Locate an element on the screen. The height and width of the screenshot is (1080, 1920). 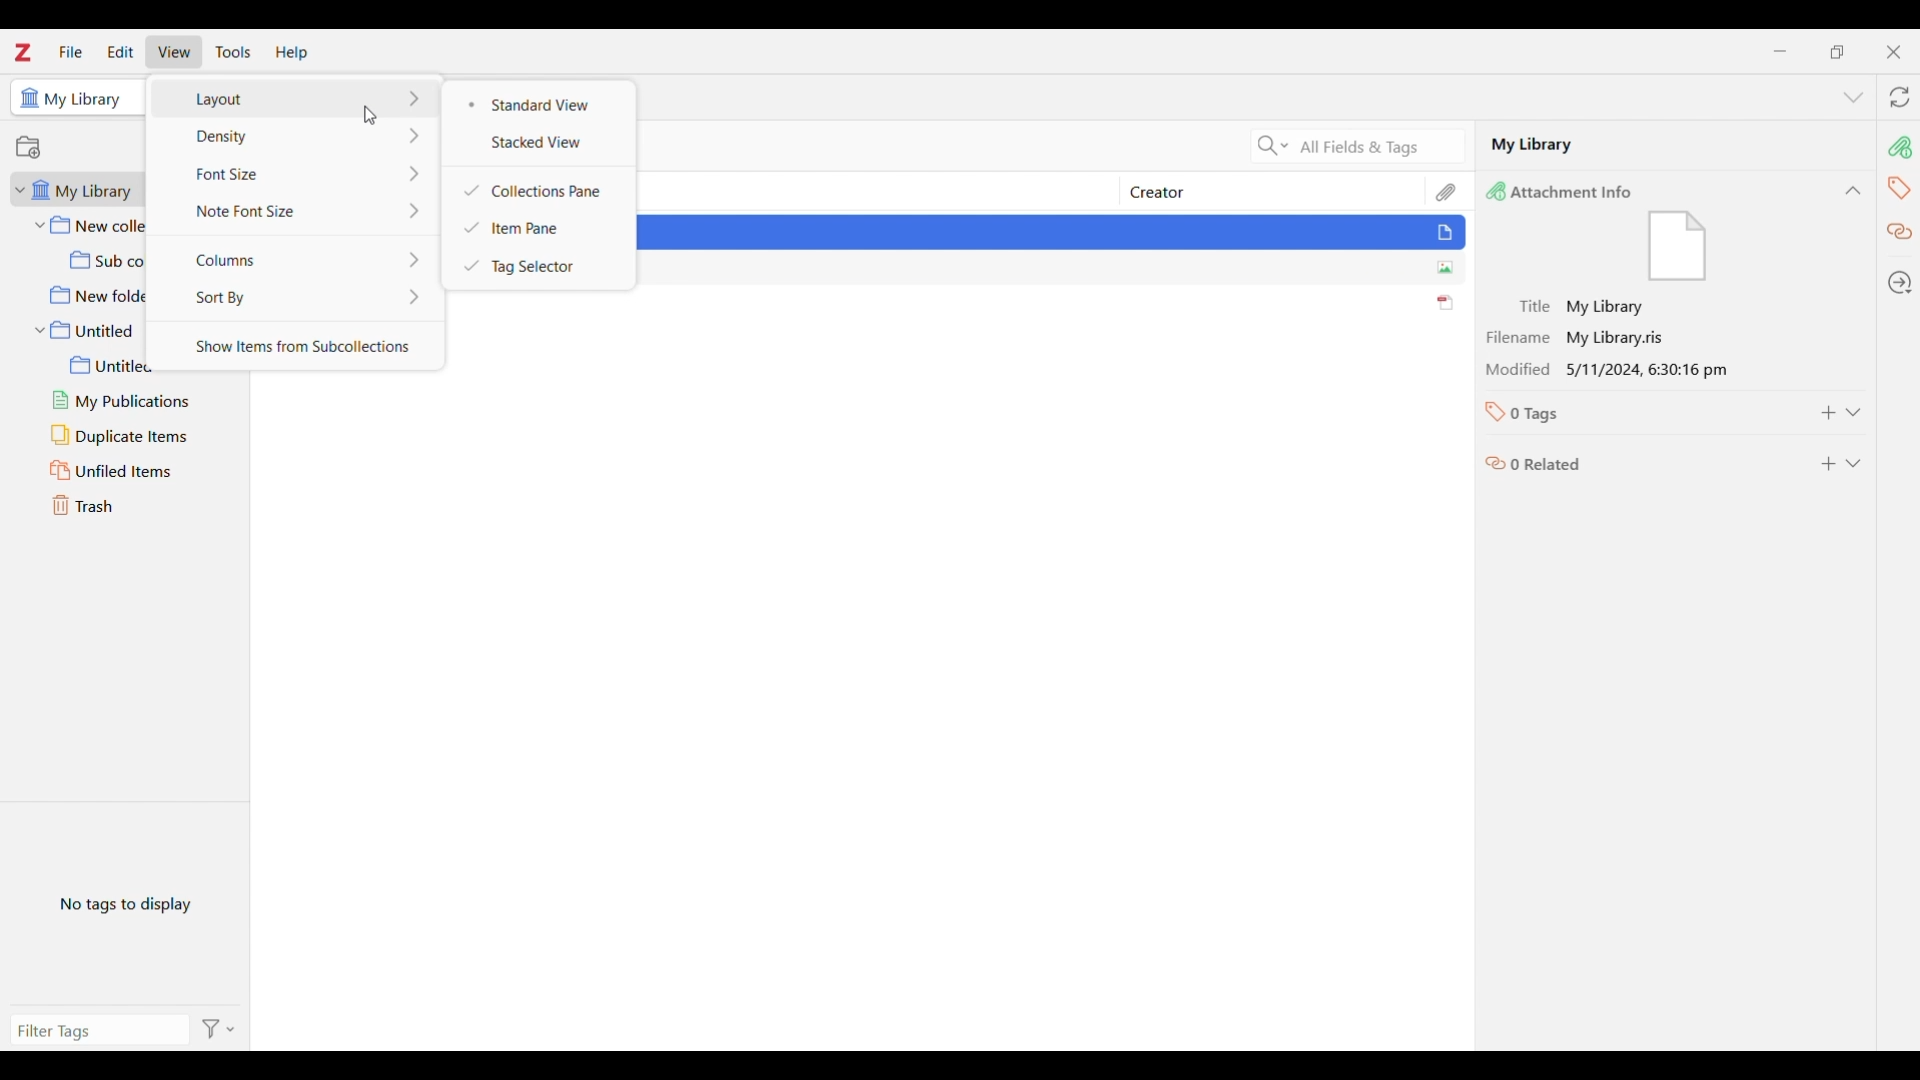
Modification date and time of selected file is located at coordinates (1609, 370).